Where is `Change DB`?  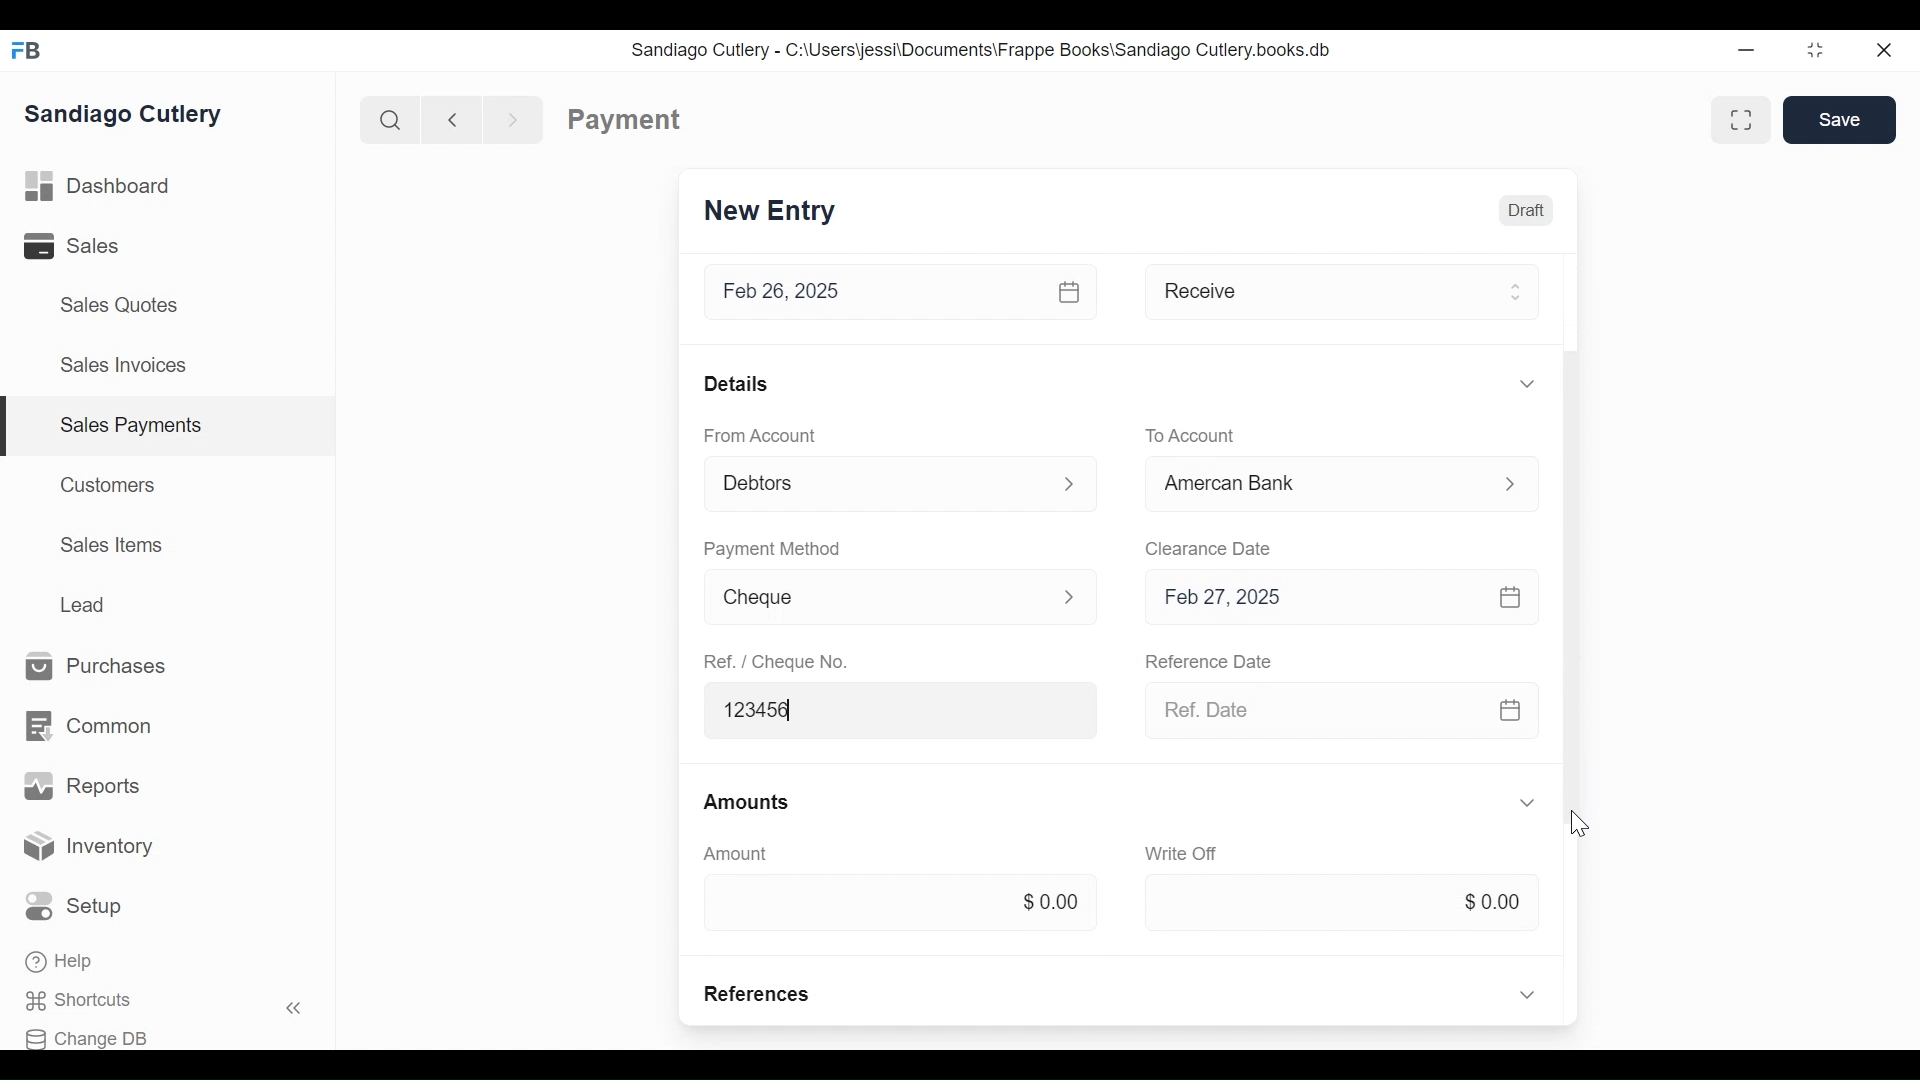
Change DB is located at coordinates (93, 1036).